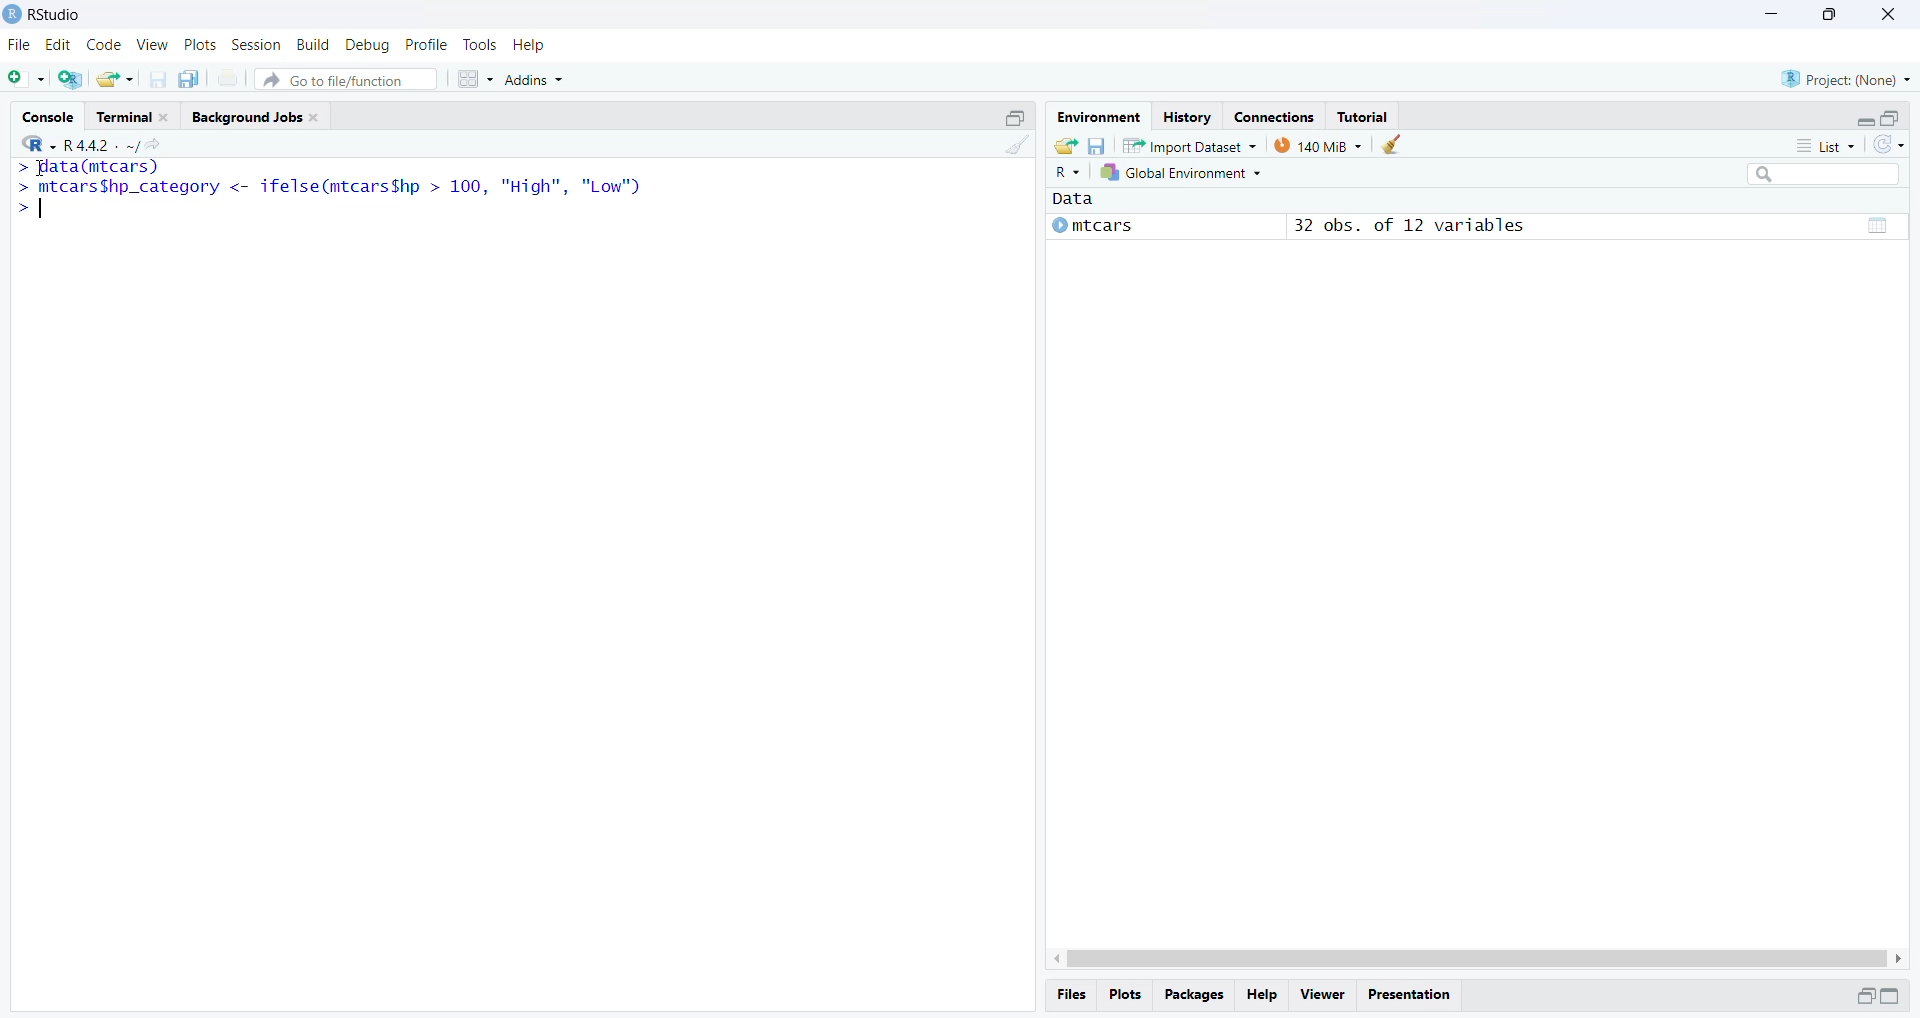 This screenshot has width=1920, height=1018. I want to click on Save all open documents (Ctrl + Alt + S), so click(195, 79).